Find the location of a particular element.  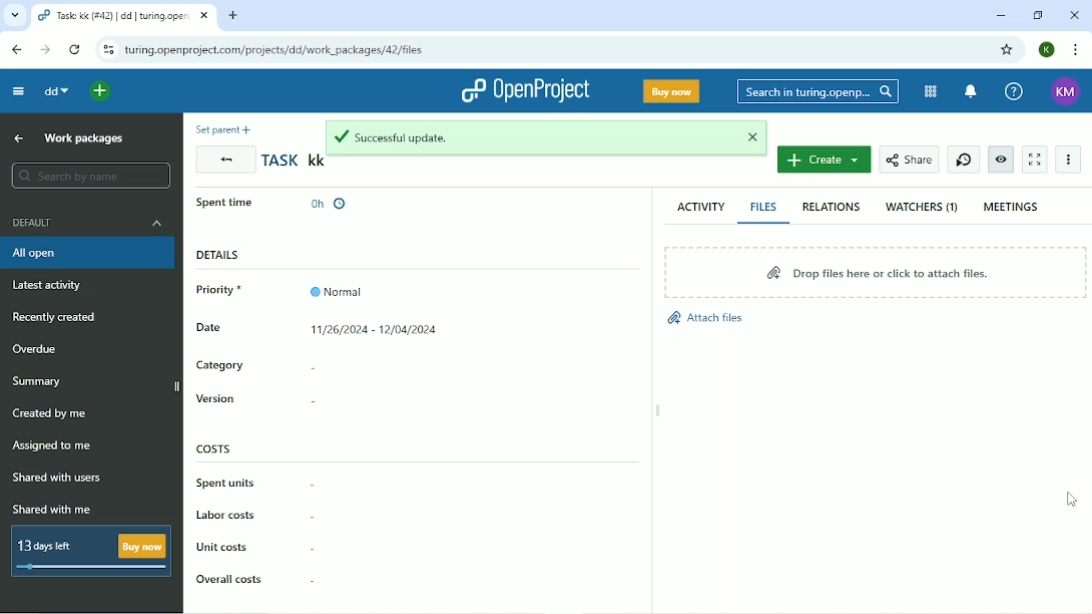

To notification center is located at coordinates (970, 93).